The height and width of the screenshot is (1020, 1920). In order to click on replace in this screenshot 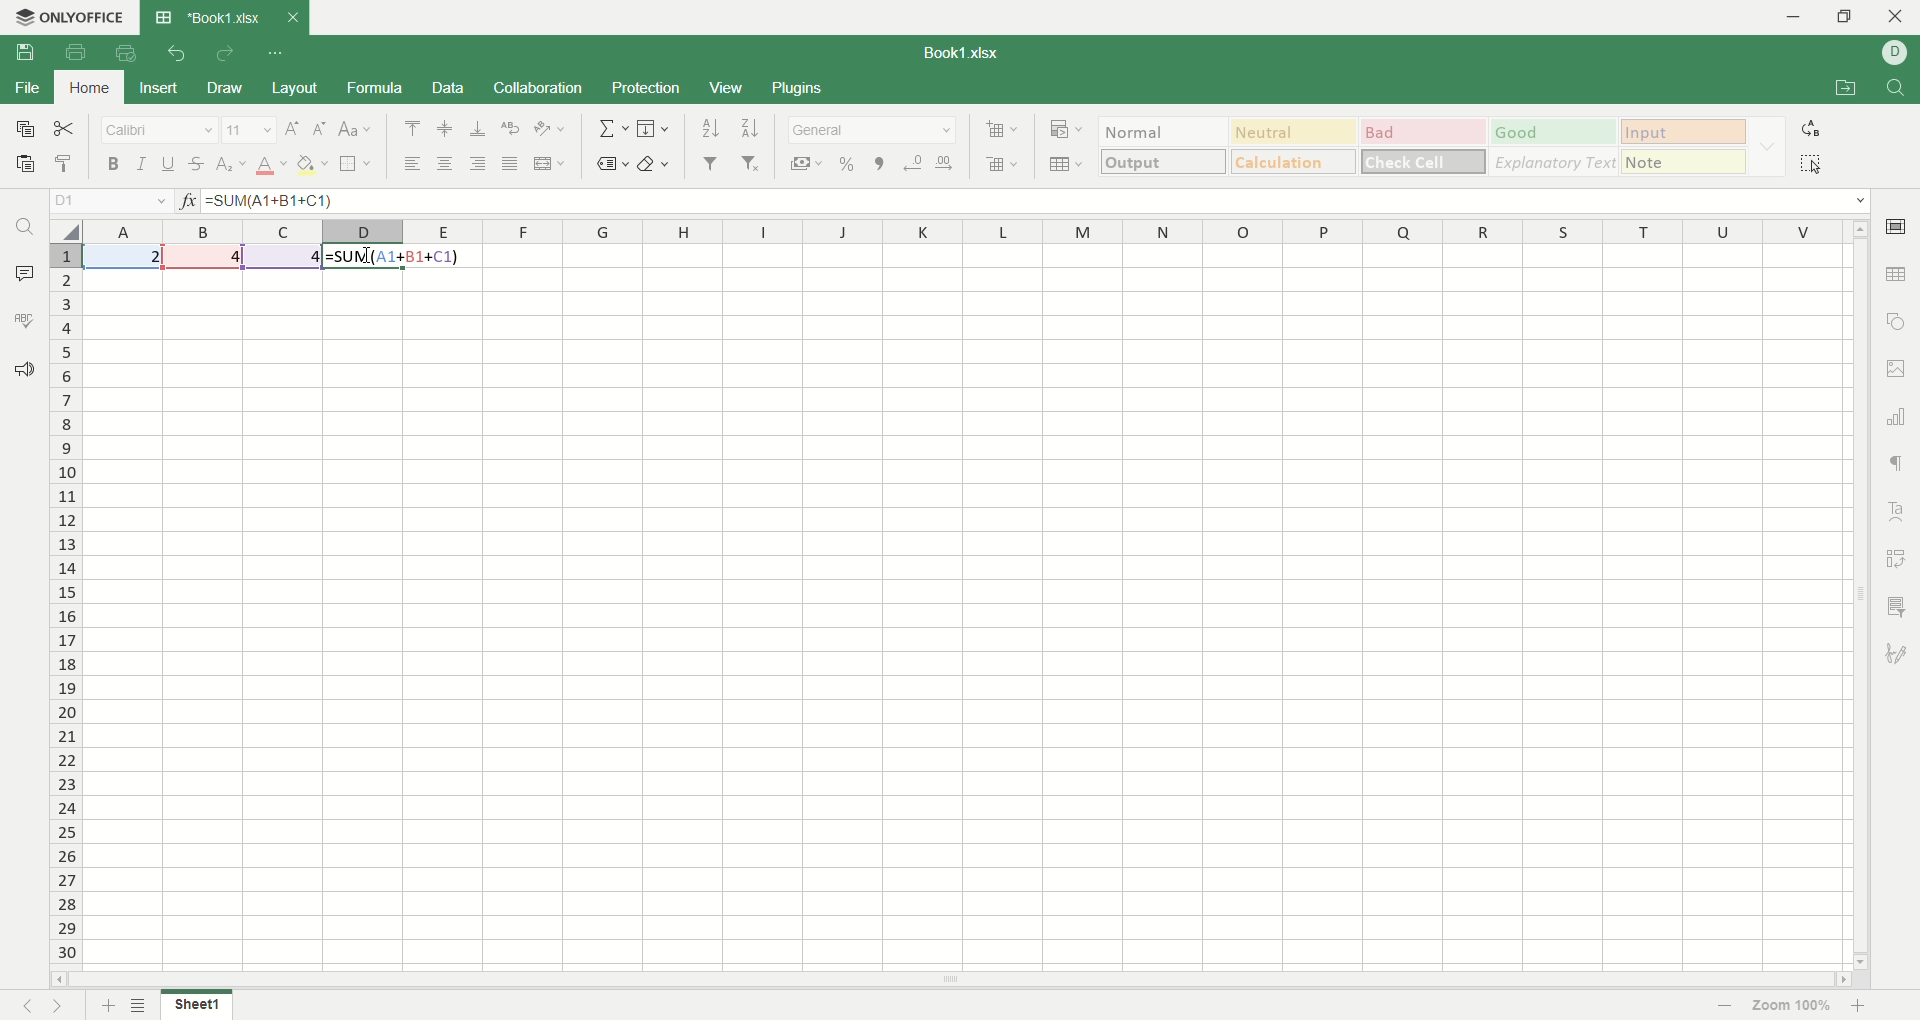, I will do `click(1810, 130)`.